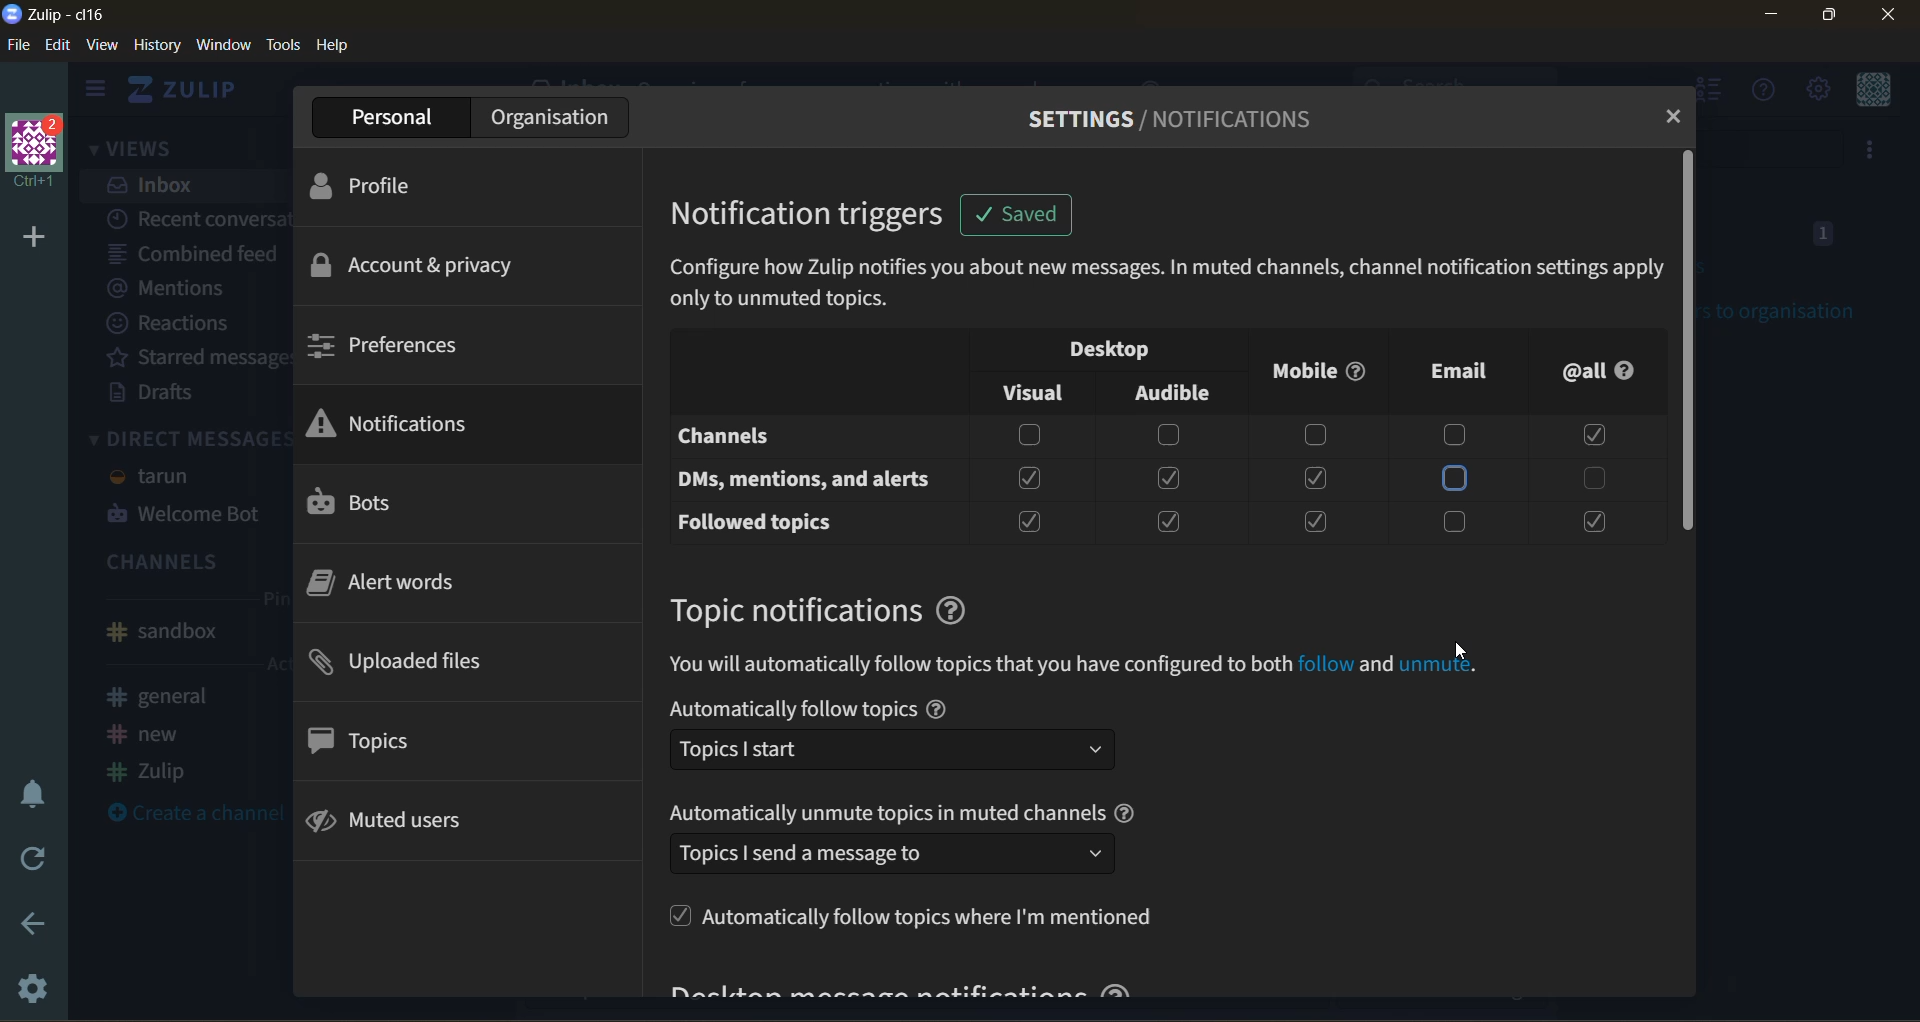  I want to click on checkbox, so click(1313, 434).